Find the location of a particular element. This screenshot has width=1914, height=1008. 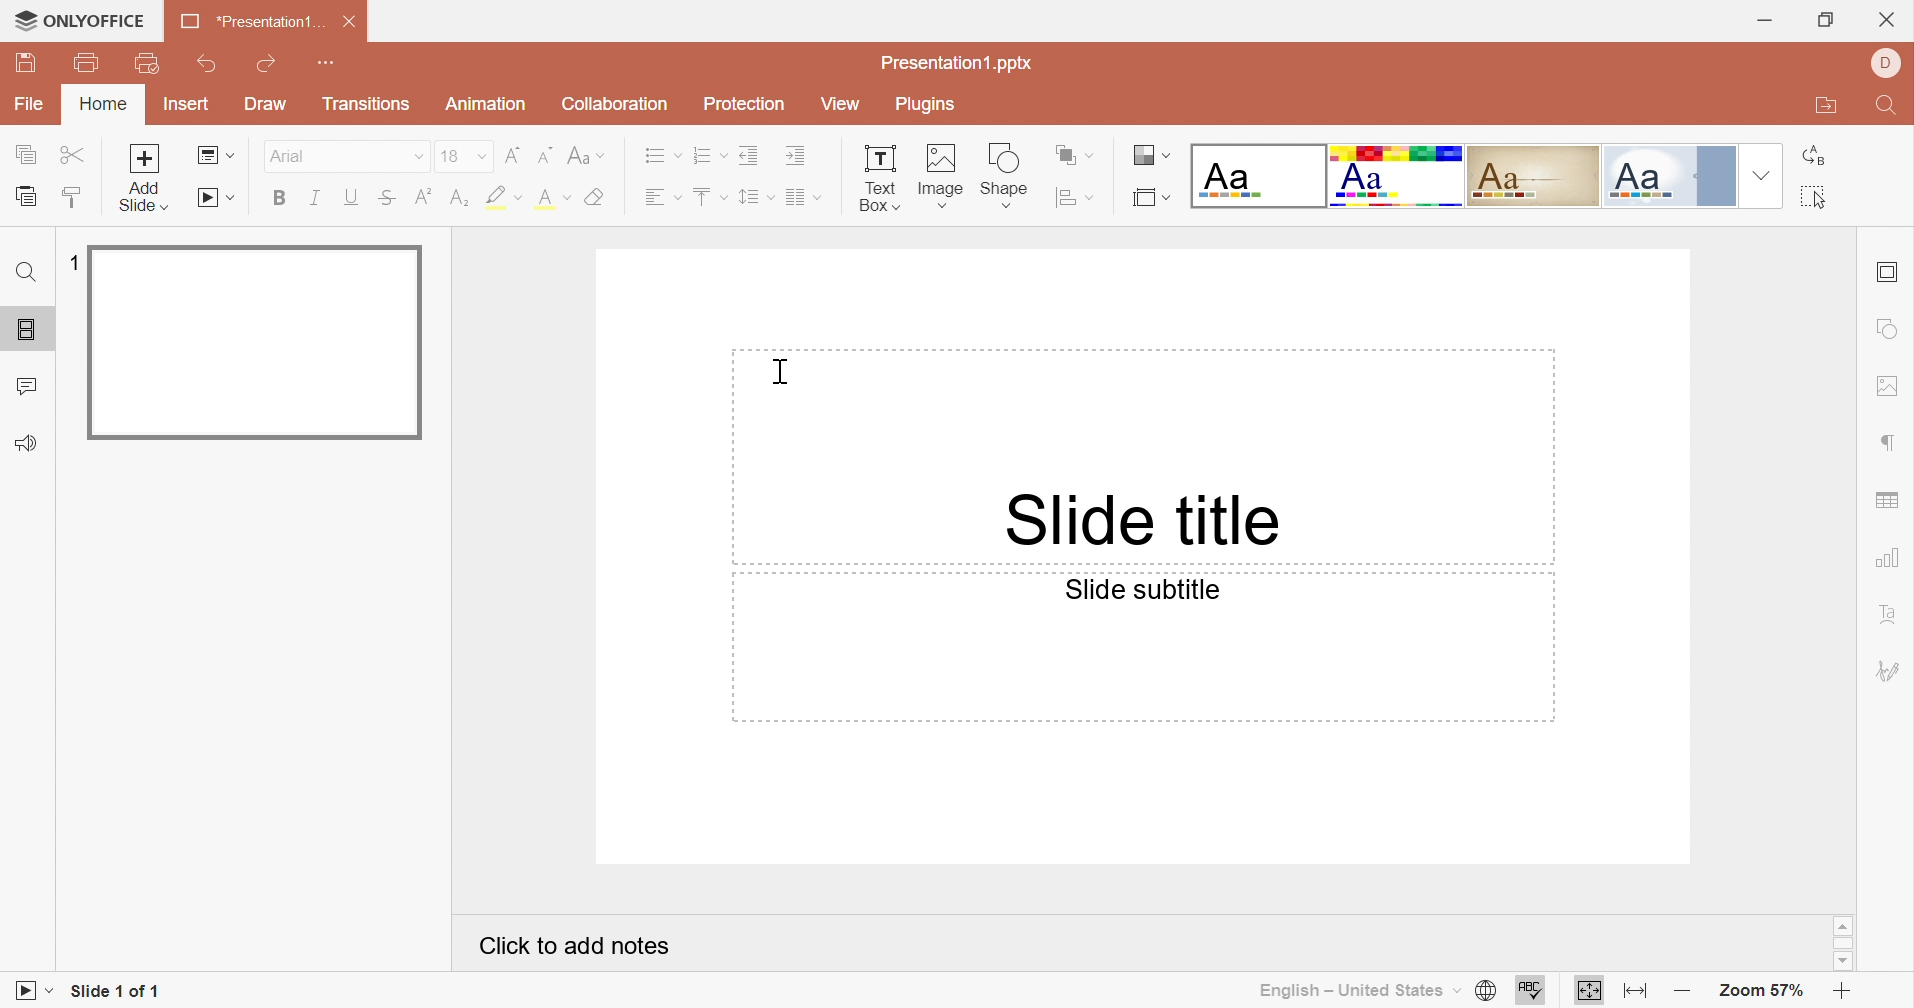

View is located at coordinates (838, 101).